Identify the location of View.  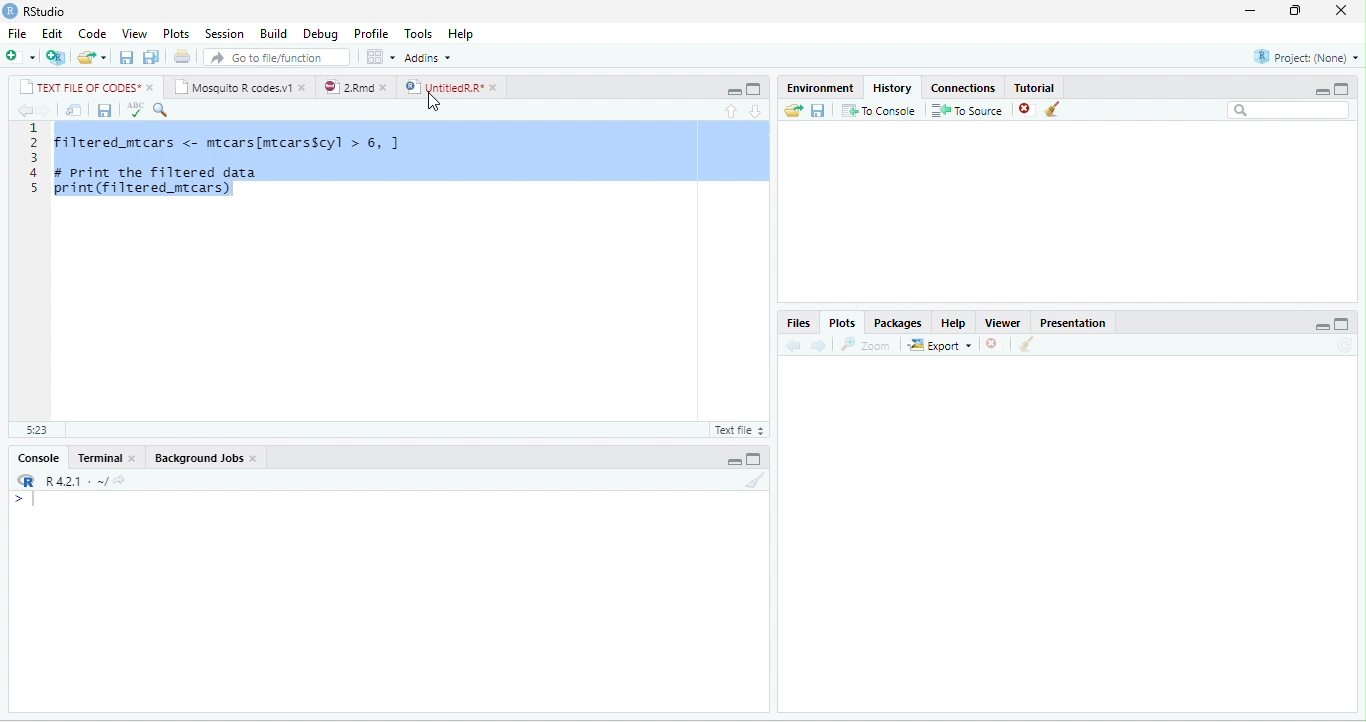
(135, 33).